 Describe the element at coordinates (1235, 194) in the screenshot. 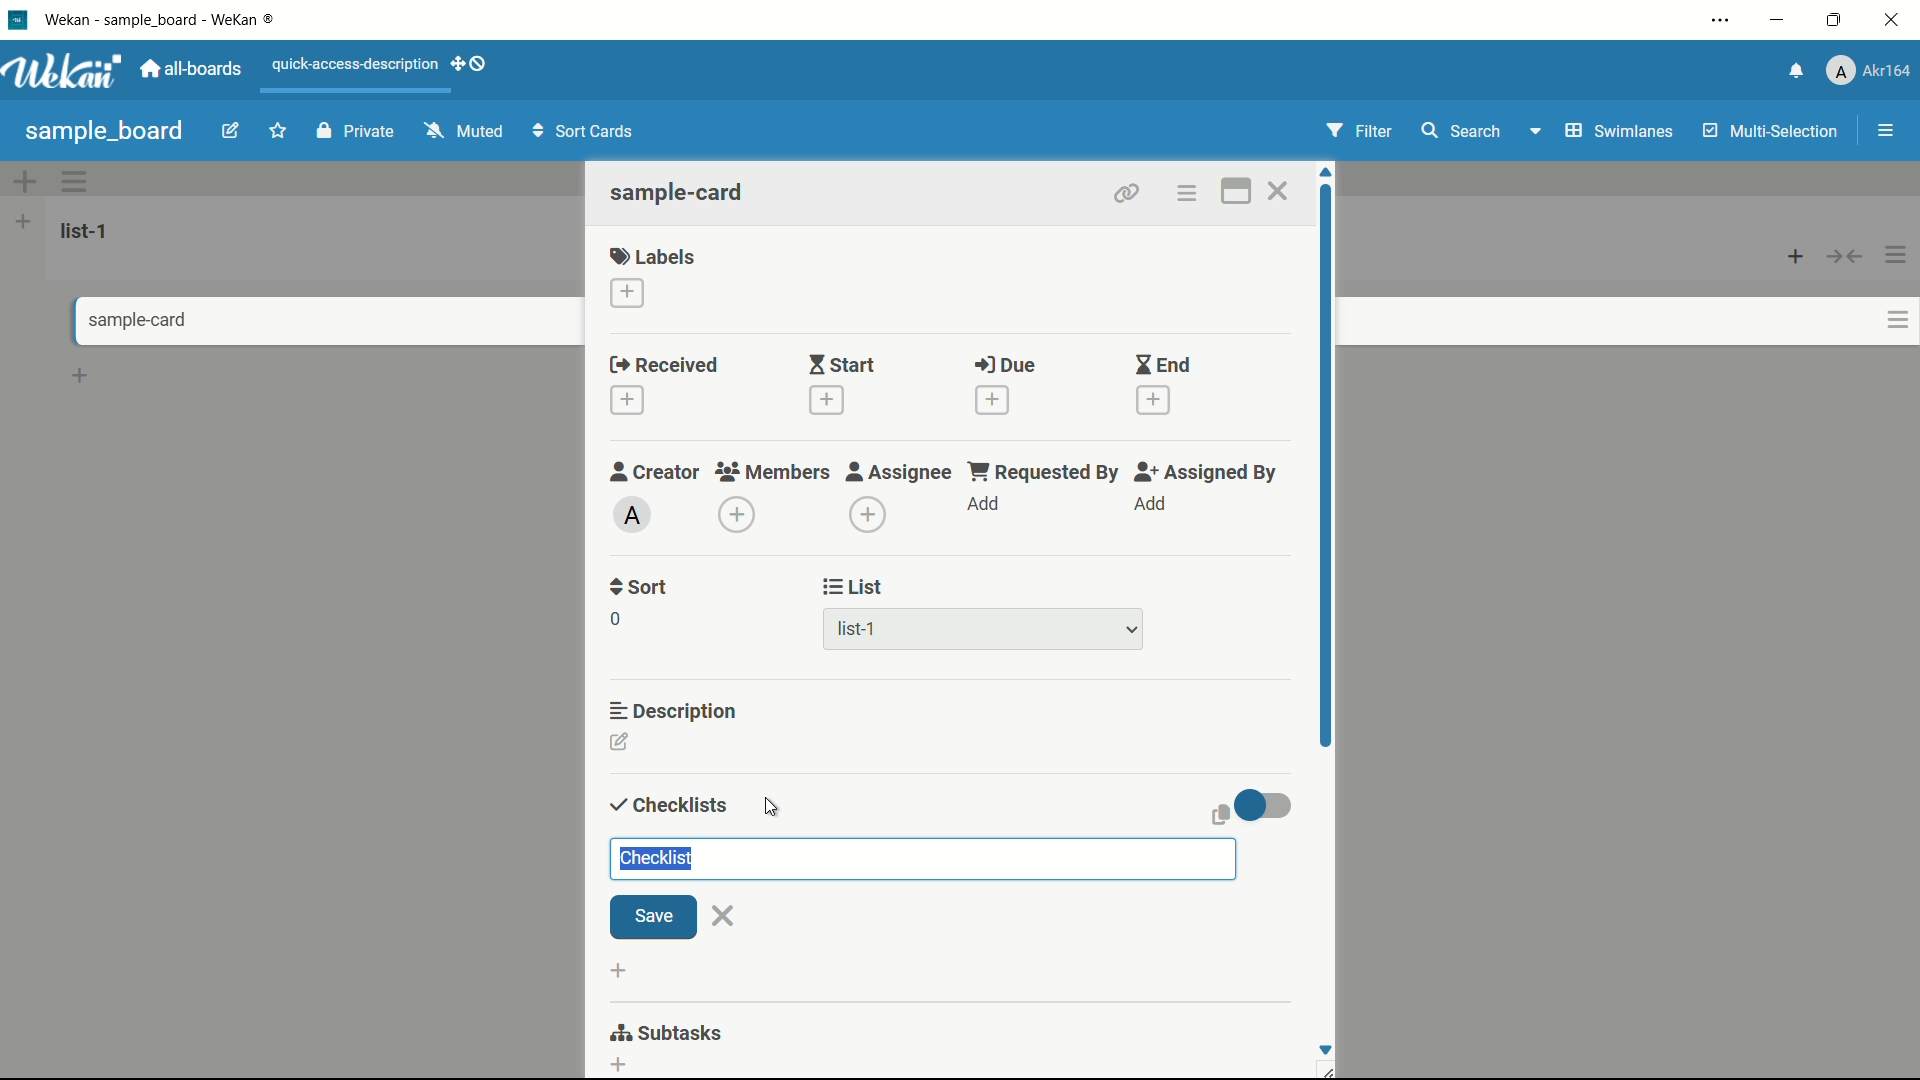

I see `maximize card` at that location.